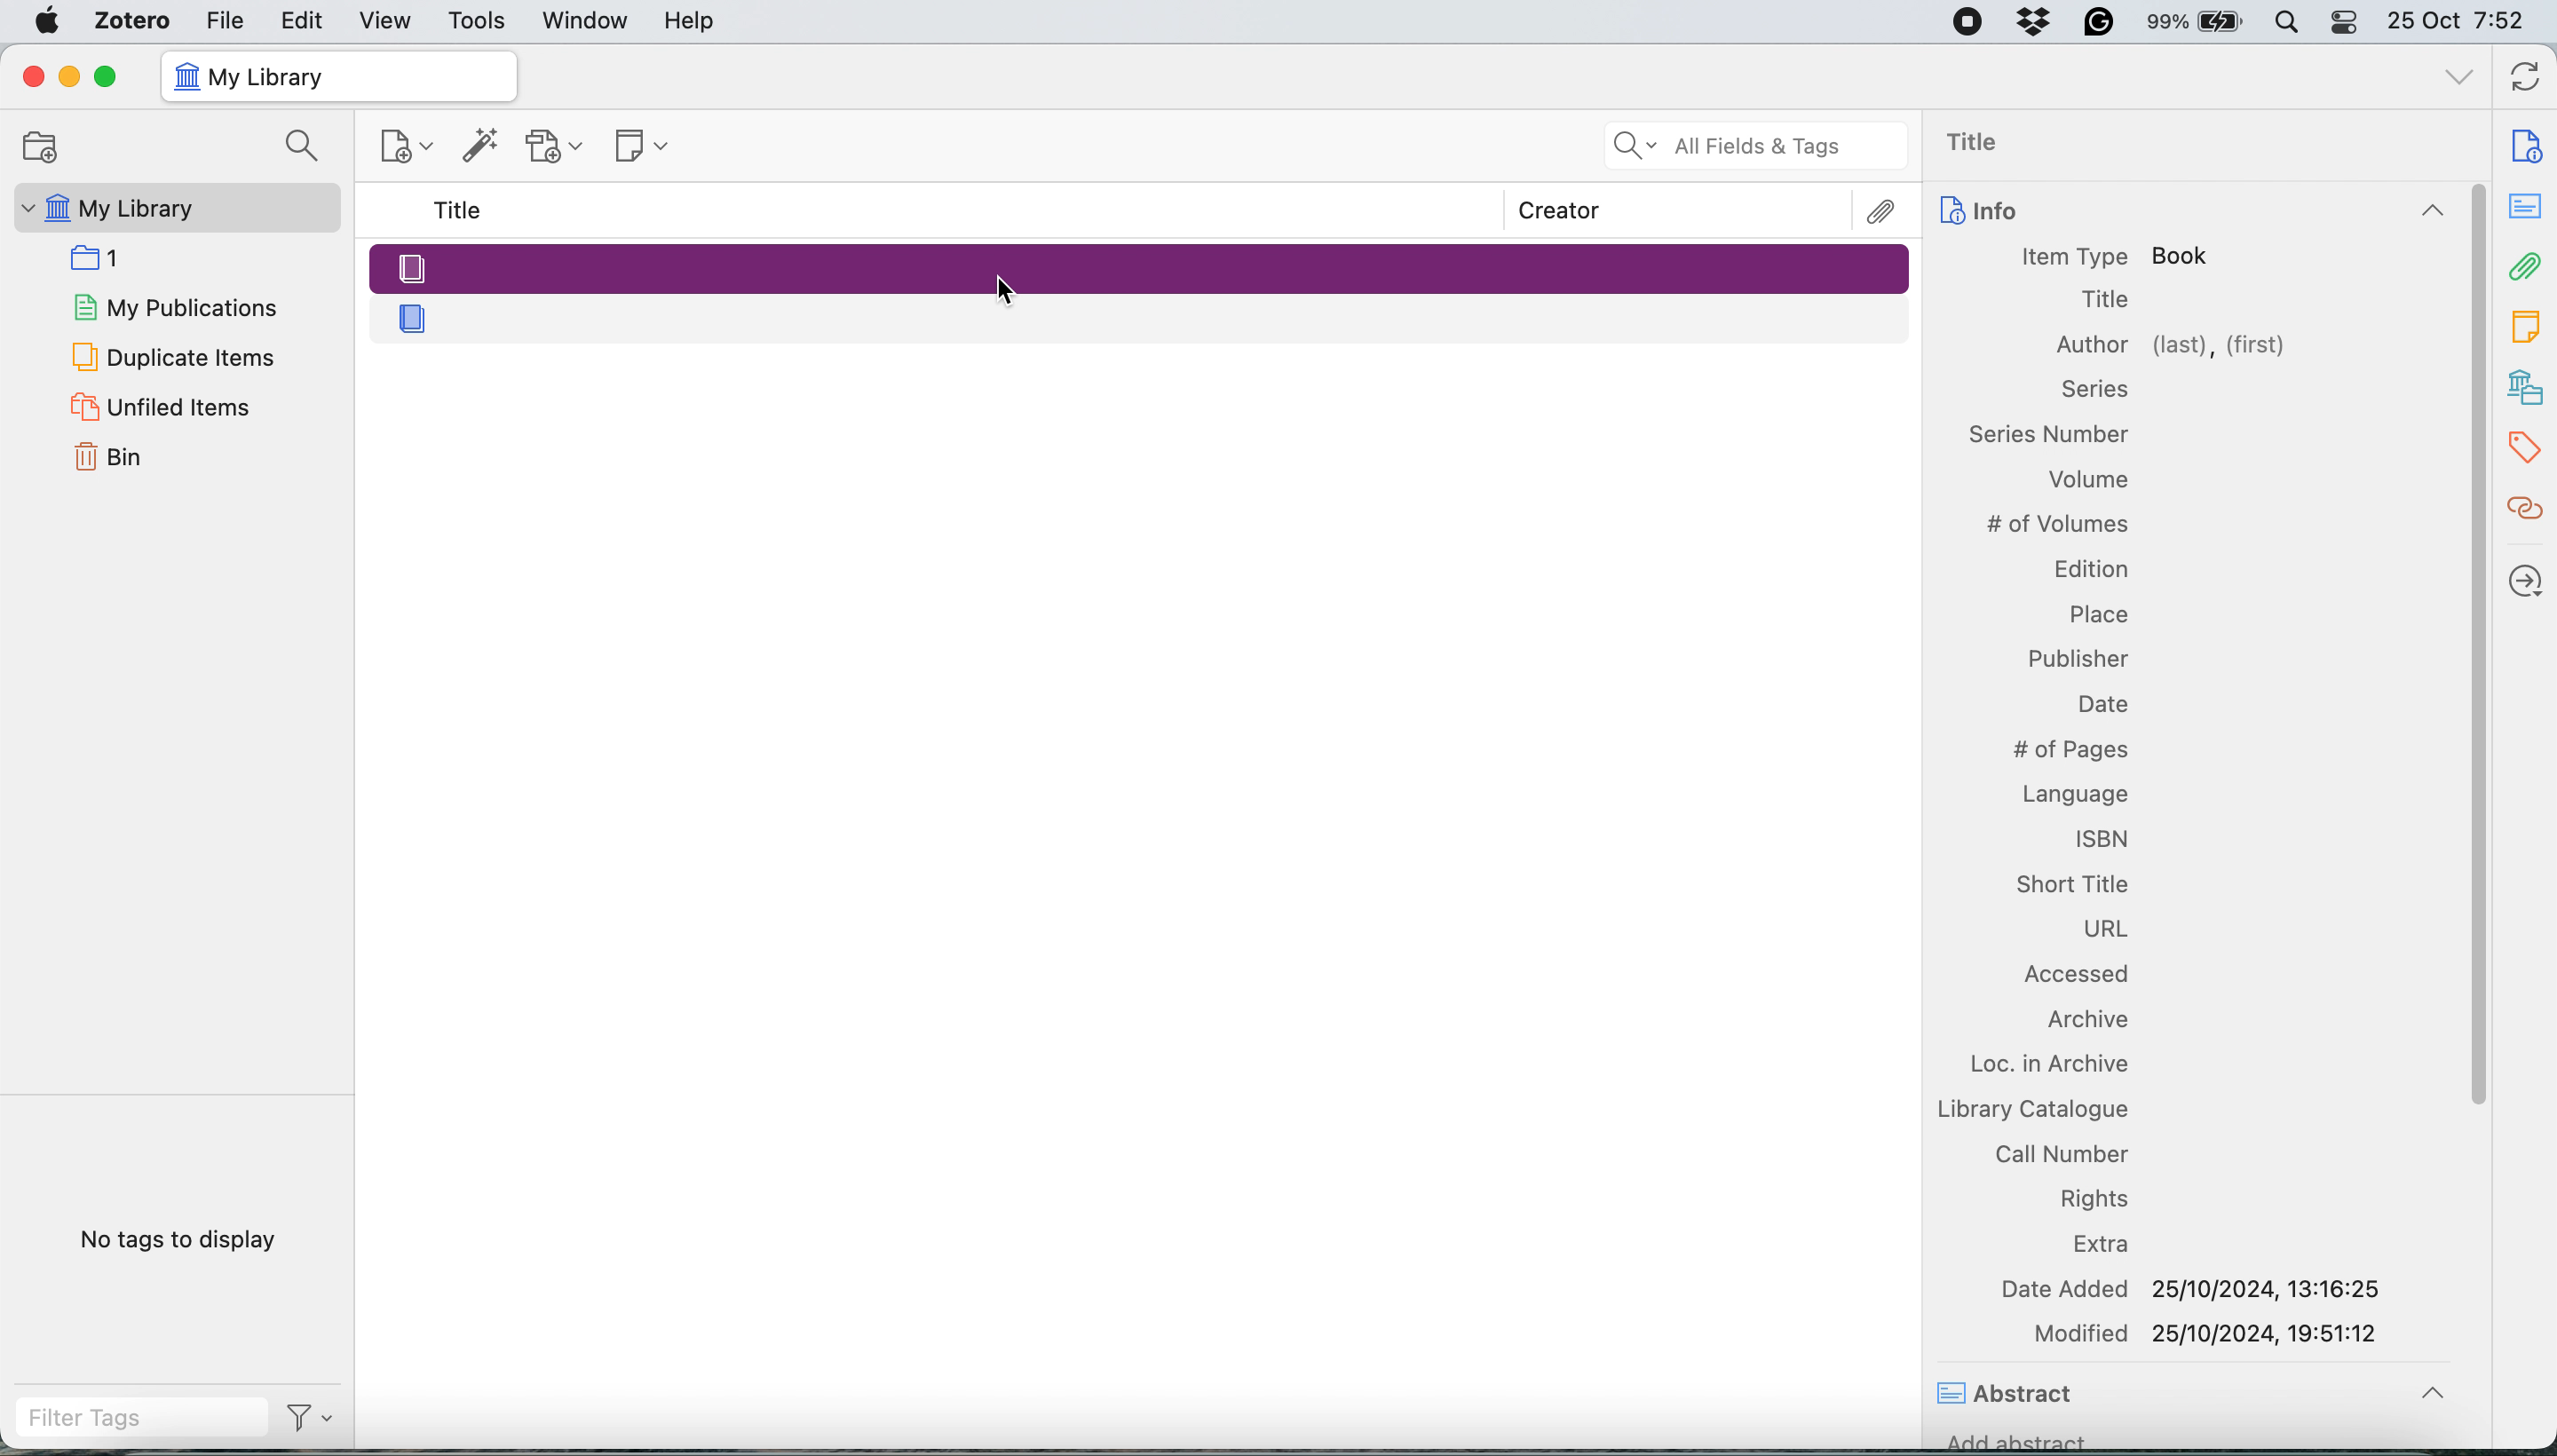 The height and width of the screenshot is (1456, 2557). What do you see at coordinates (2105, 301) in the screenshot?
I see `Title` at bounding box center [2105, 301].